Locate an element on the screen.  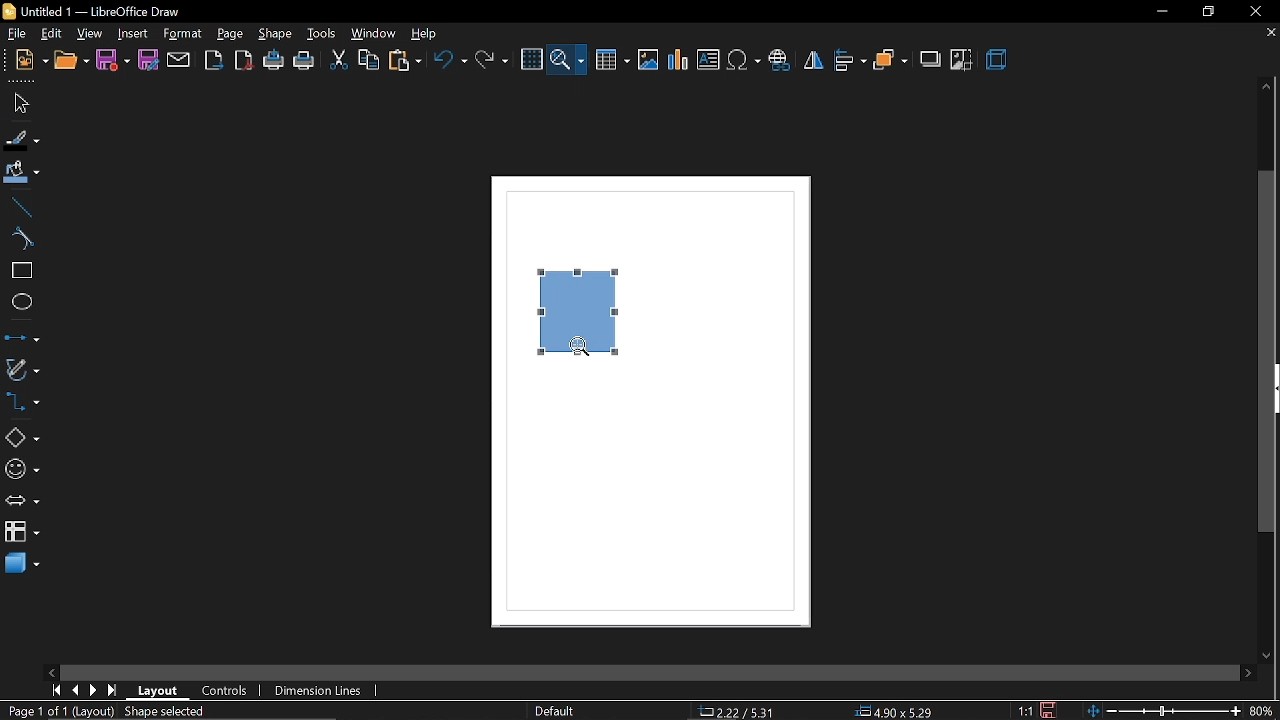
lines and arrows is located at coordinates (20, 337).